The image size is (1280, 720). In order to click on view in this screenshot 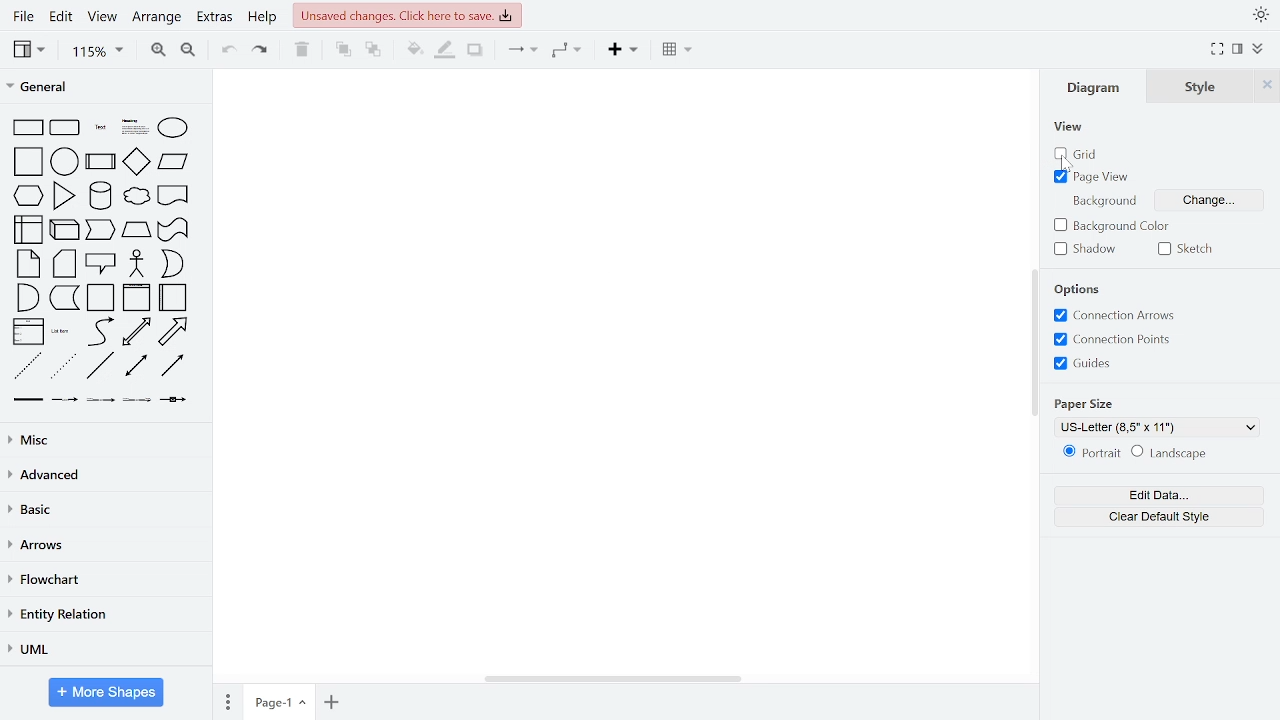, I will do `click(1072, 128)`.